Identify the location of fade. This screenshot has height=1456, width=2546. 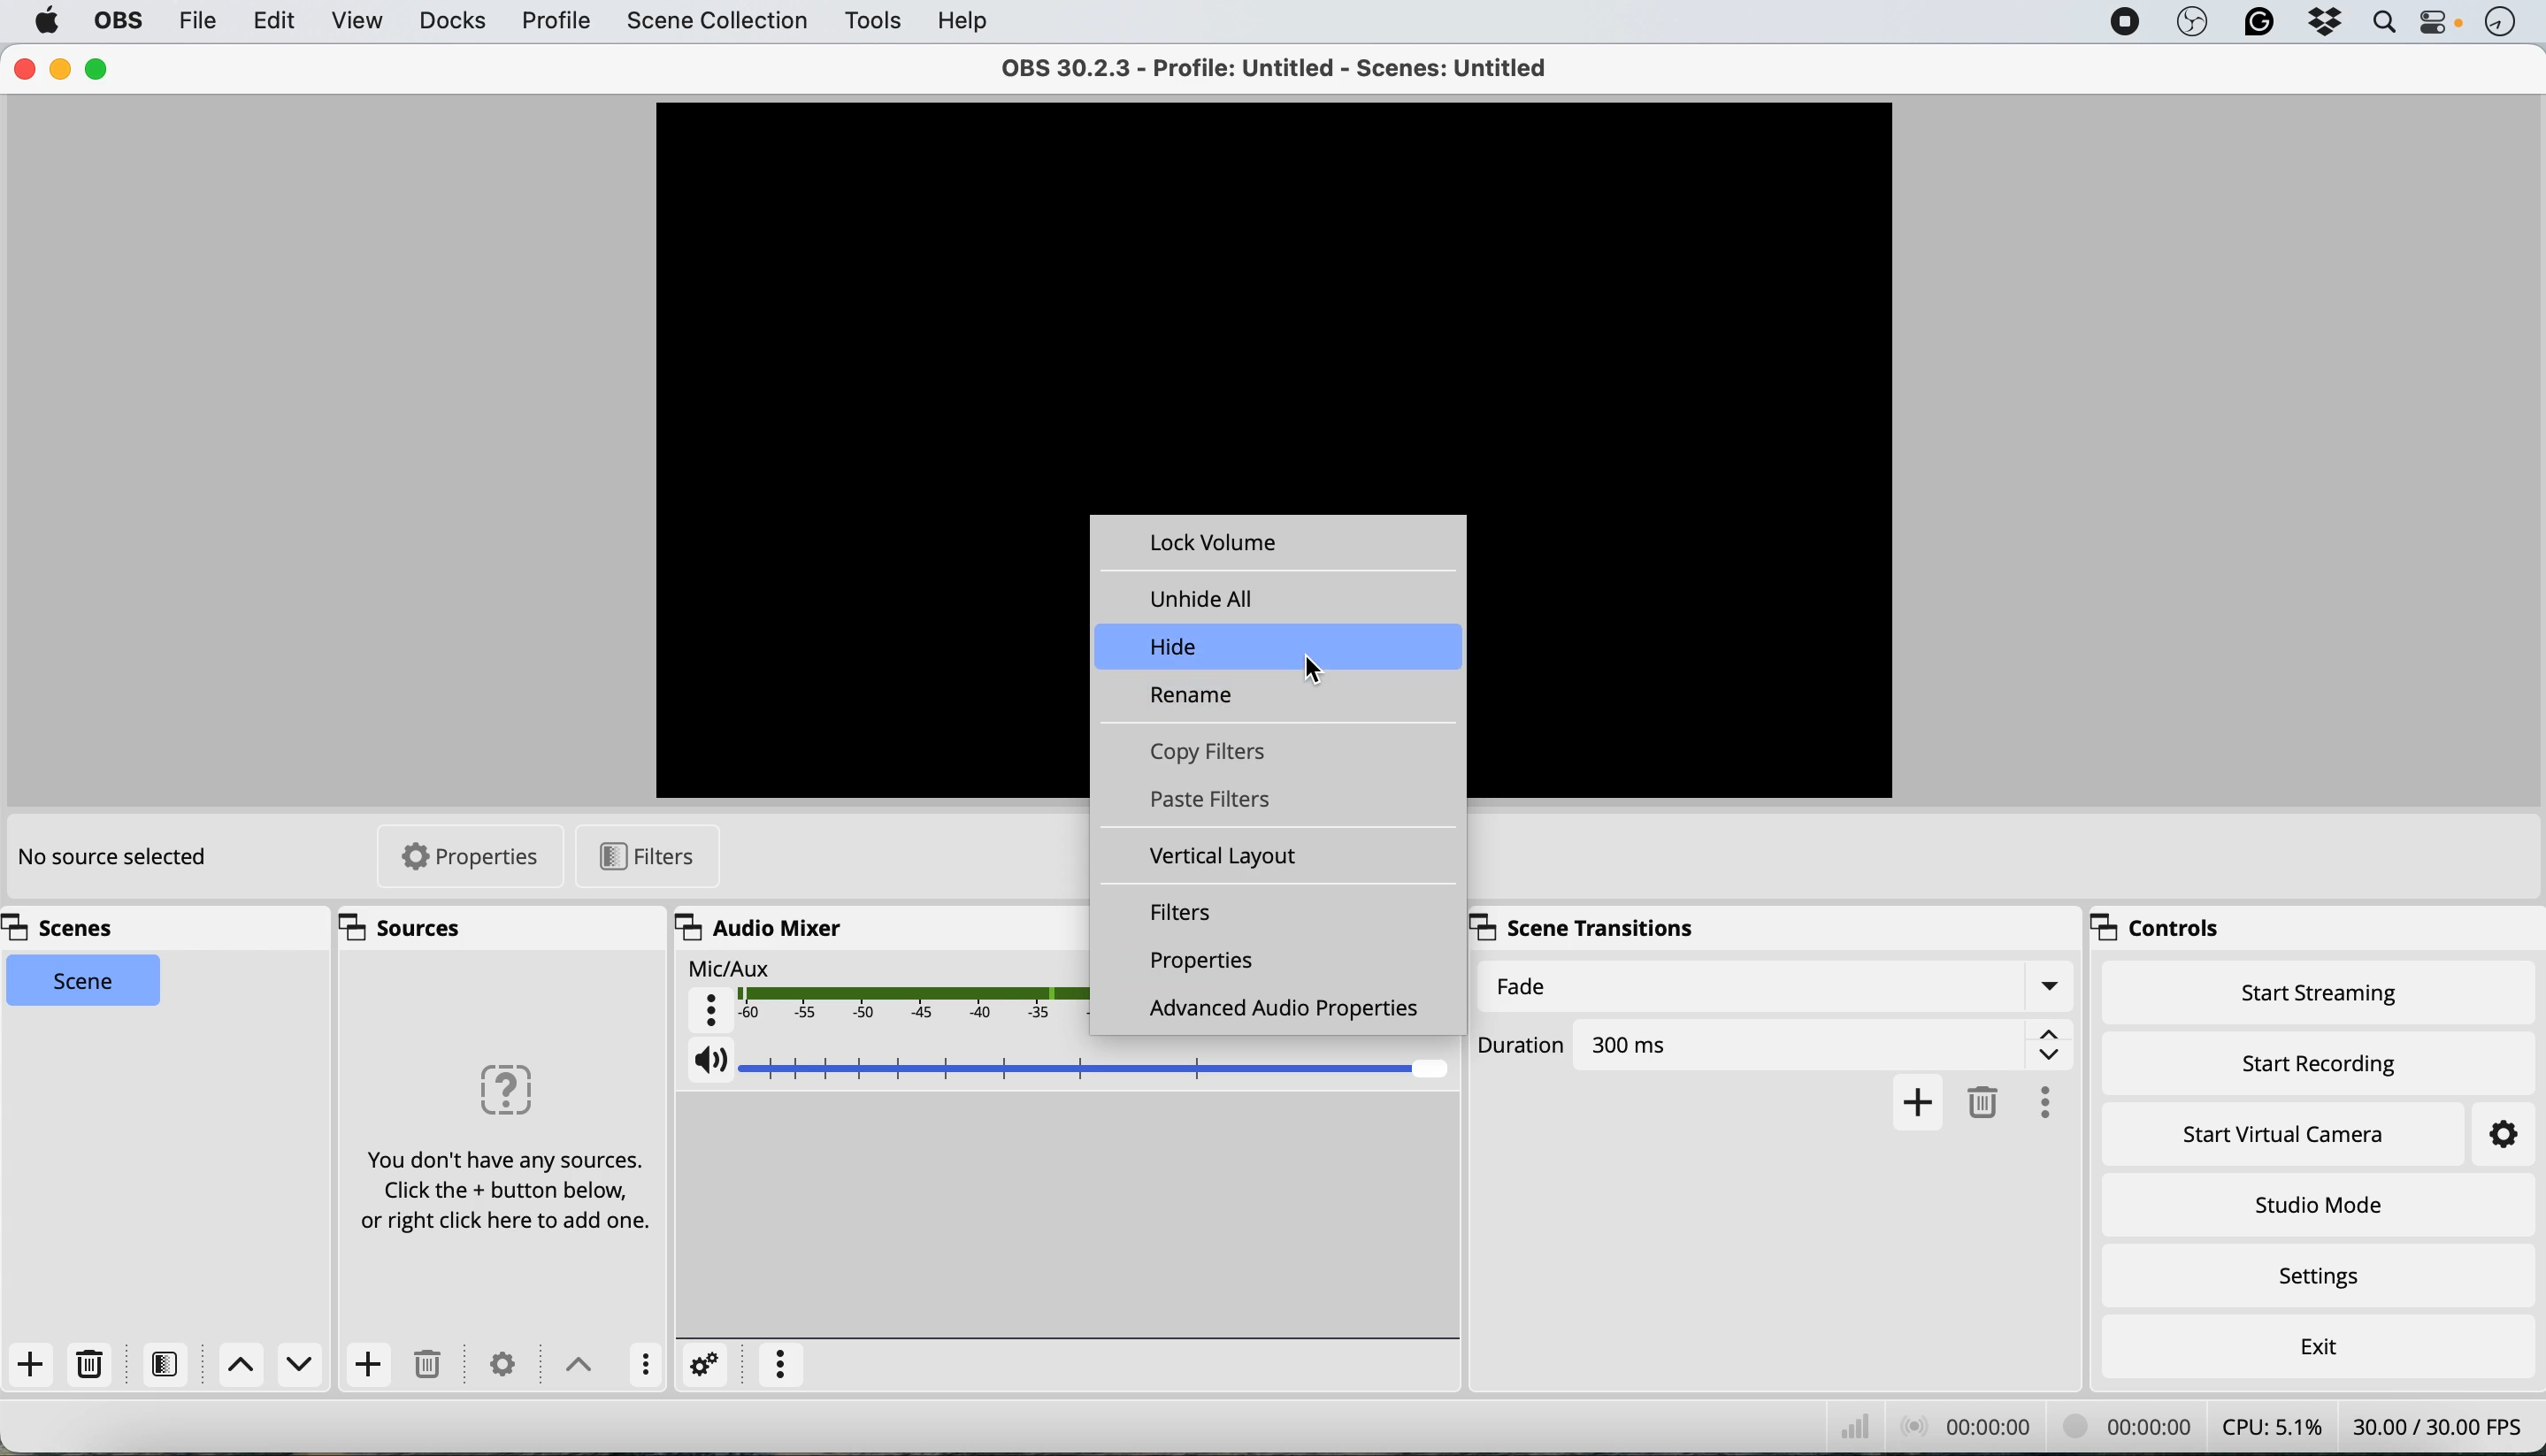
(1777, 985).